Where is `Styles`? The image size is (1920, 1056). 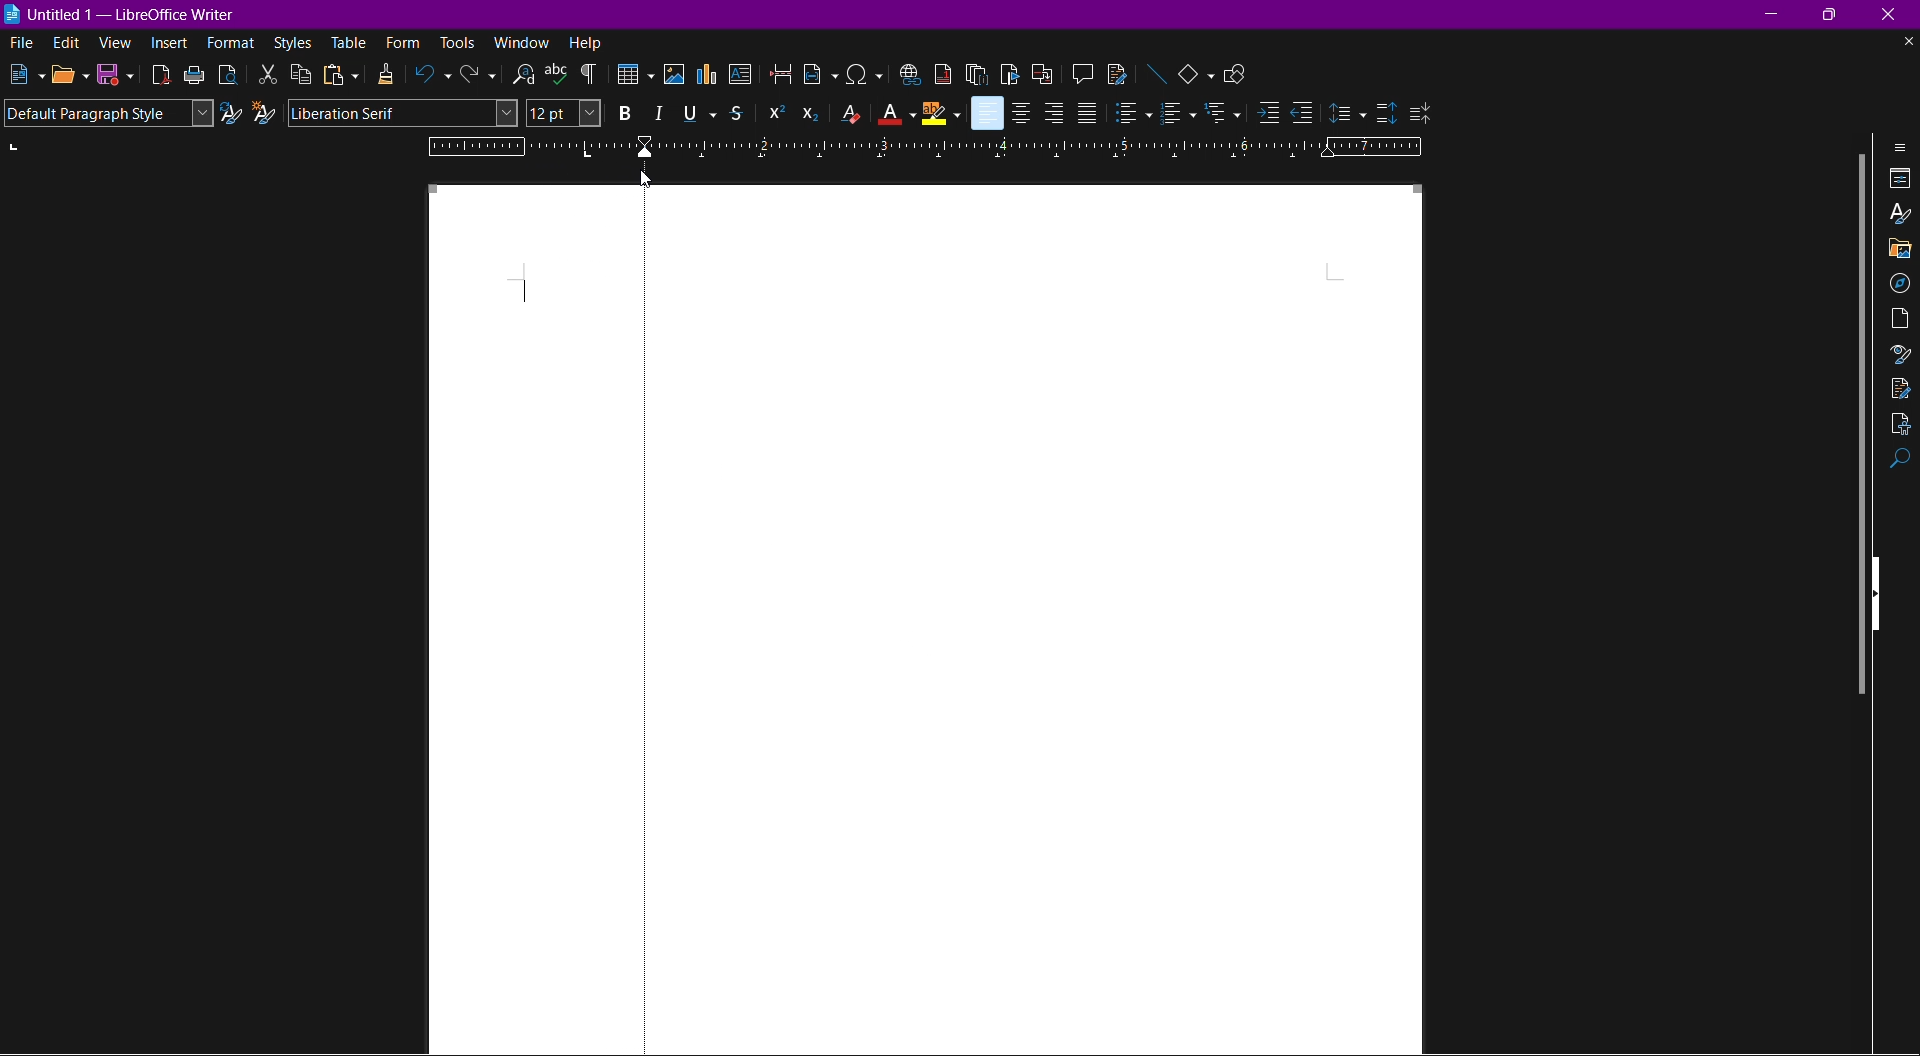 Styles is located at coordinates (1901, 216).